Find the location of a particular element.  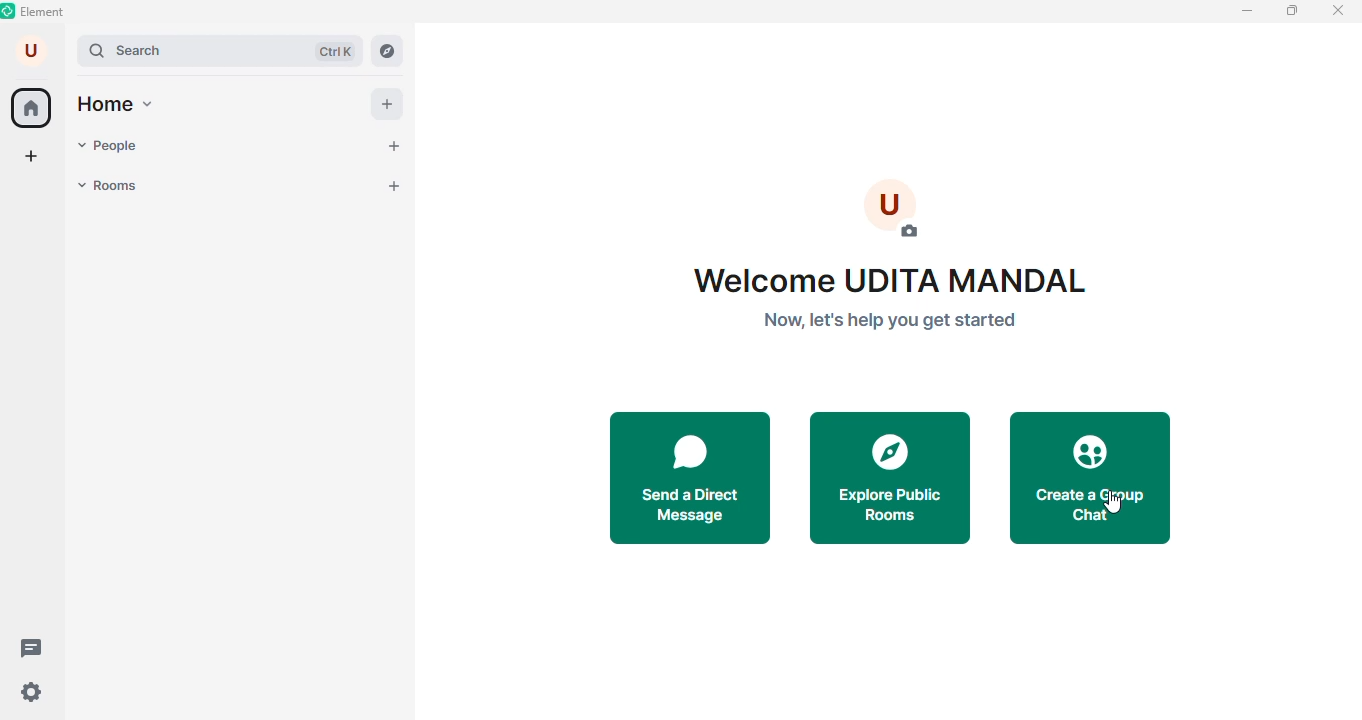

home is located at coordinates (120, 106).